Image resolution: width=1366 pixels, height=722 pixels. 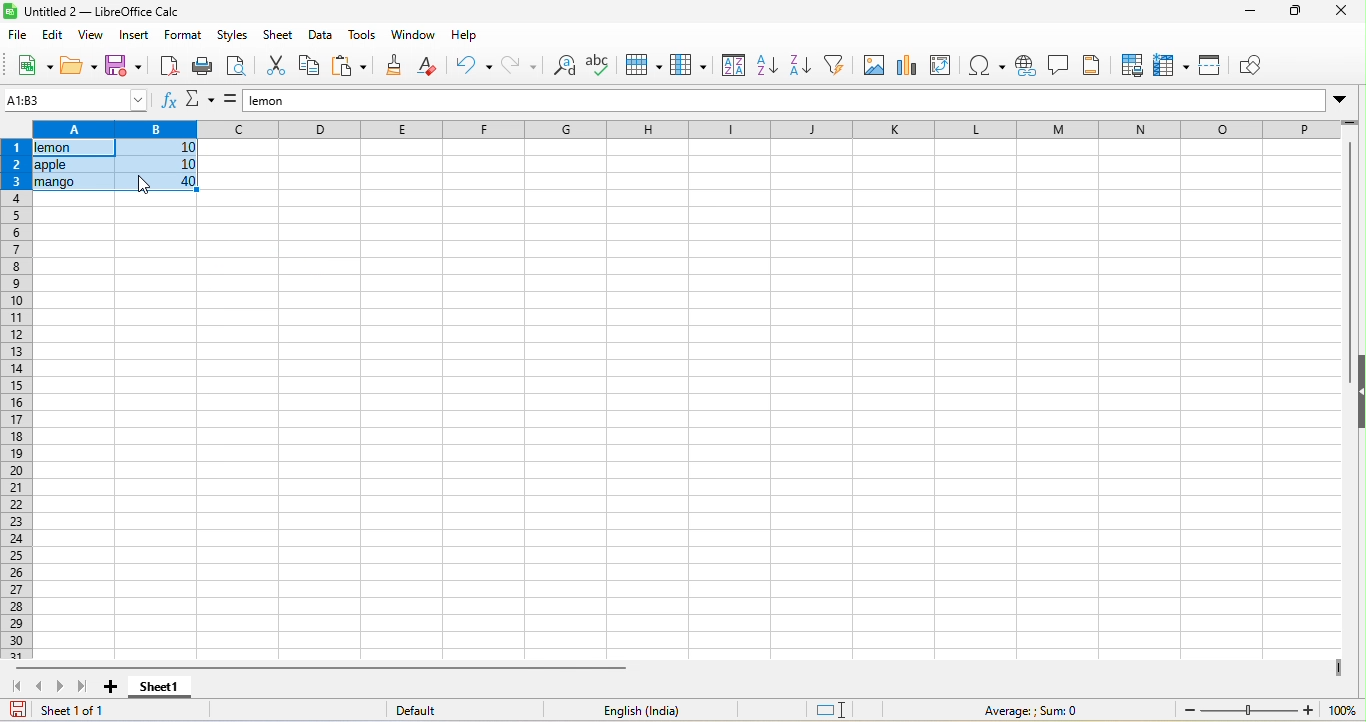 I want to click on a1:b3, so click(x=76, y=100).